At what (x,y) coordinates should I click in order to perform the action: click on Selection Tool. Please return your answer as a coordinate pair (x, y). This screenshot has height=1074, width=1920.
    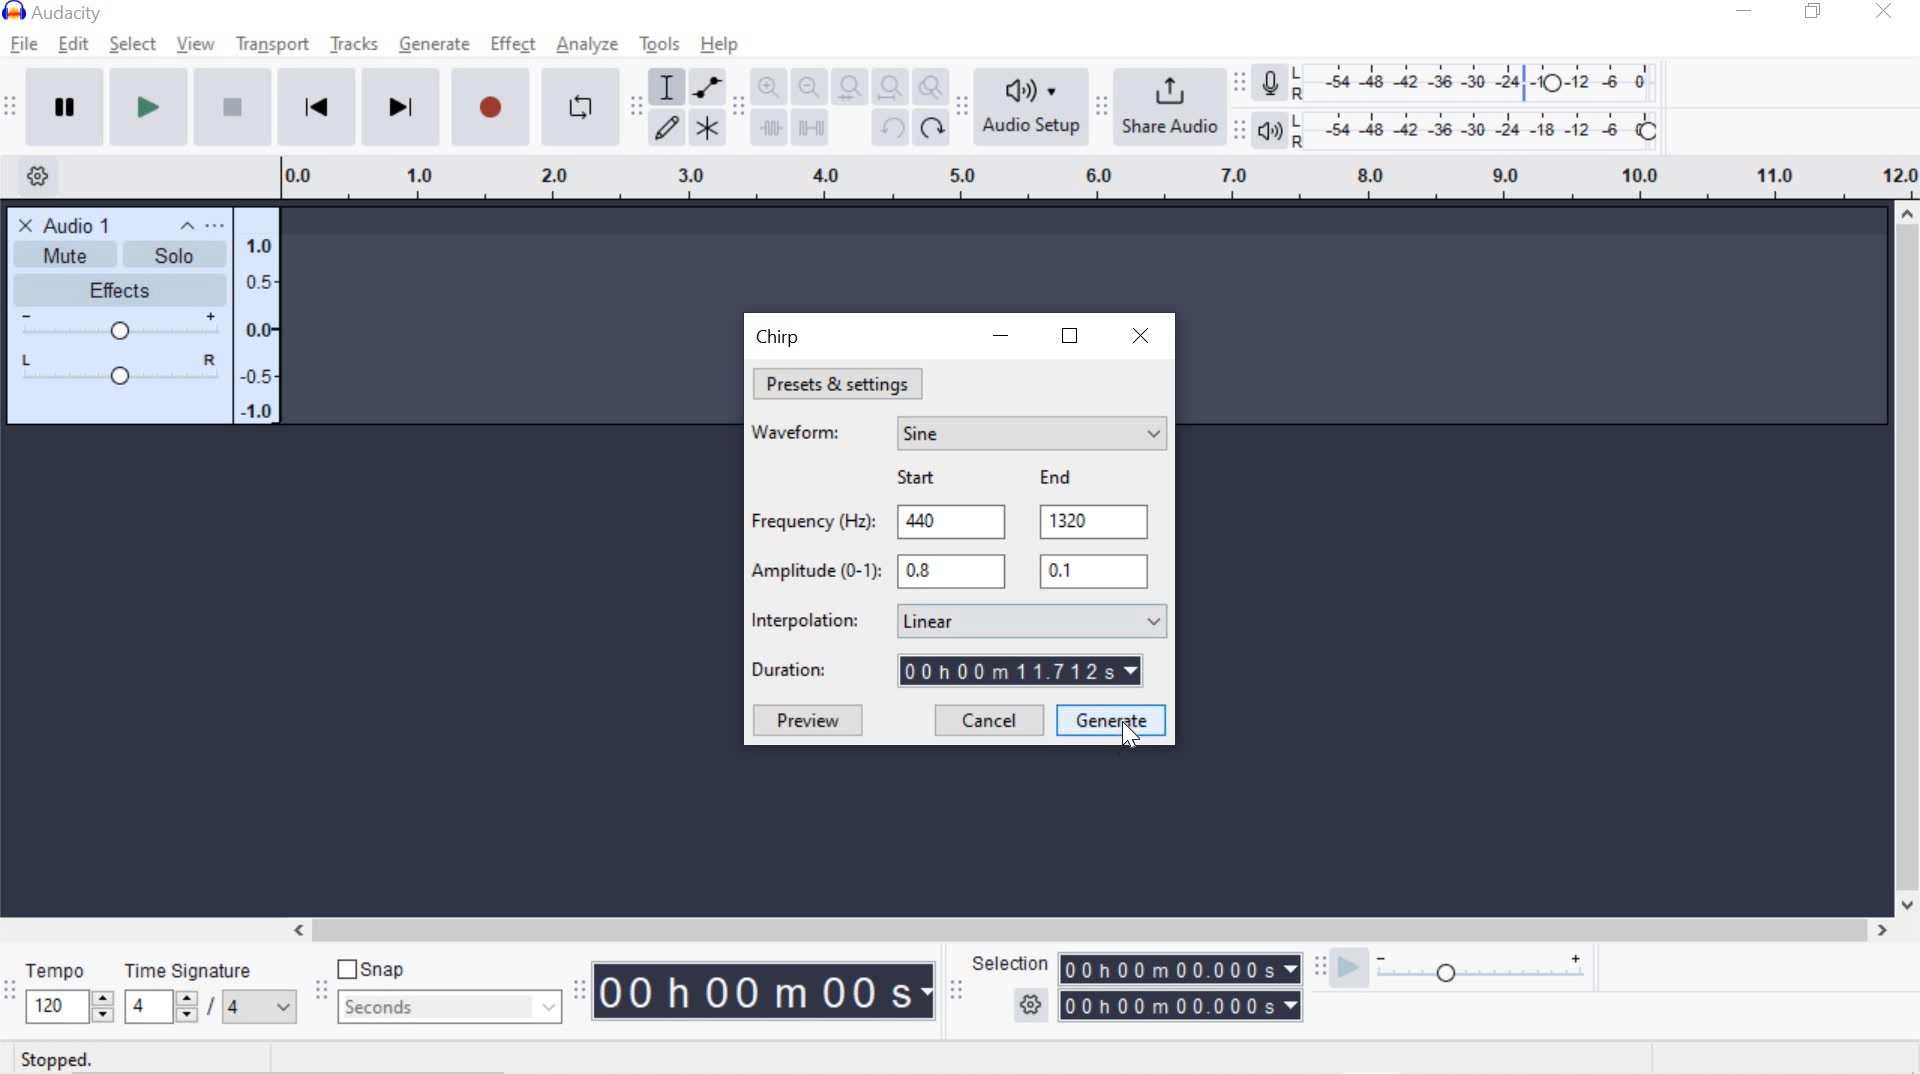
    Looking at the image, I should click on (665, 87).